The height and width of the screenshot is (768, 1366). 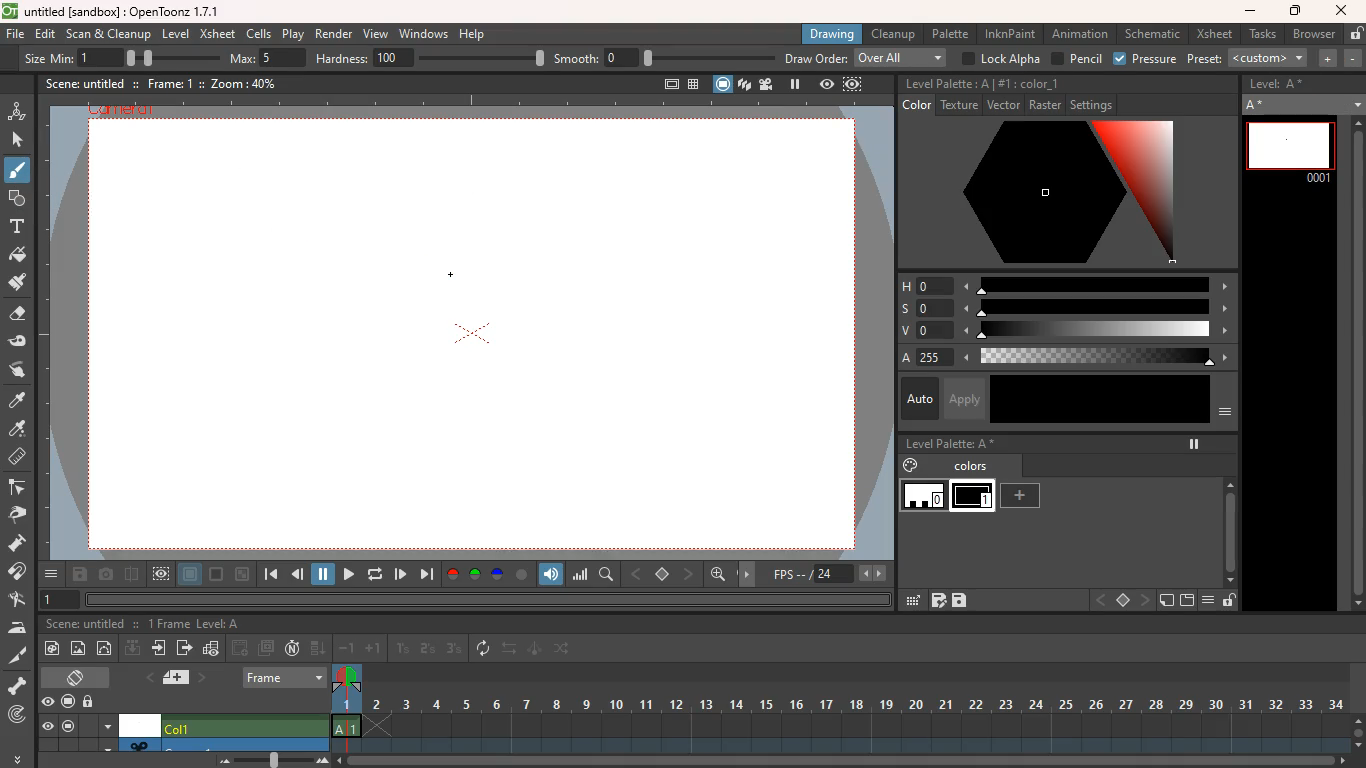 What do you see at coordinates (1010, 34) in the screenshot?
I see `inknpaint` at bounding box center [1010, 34].